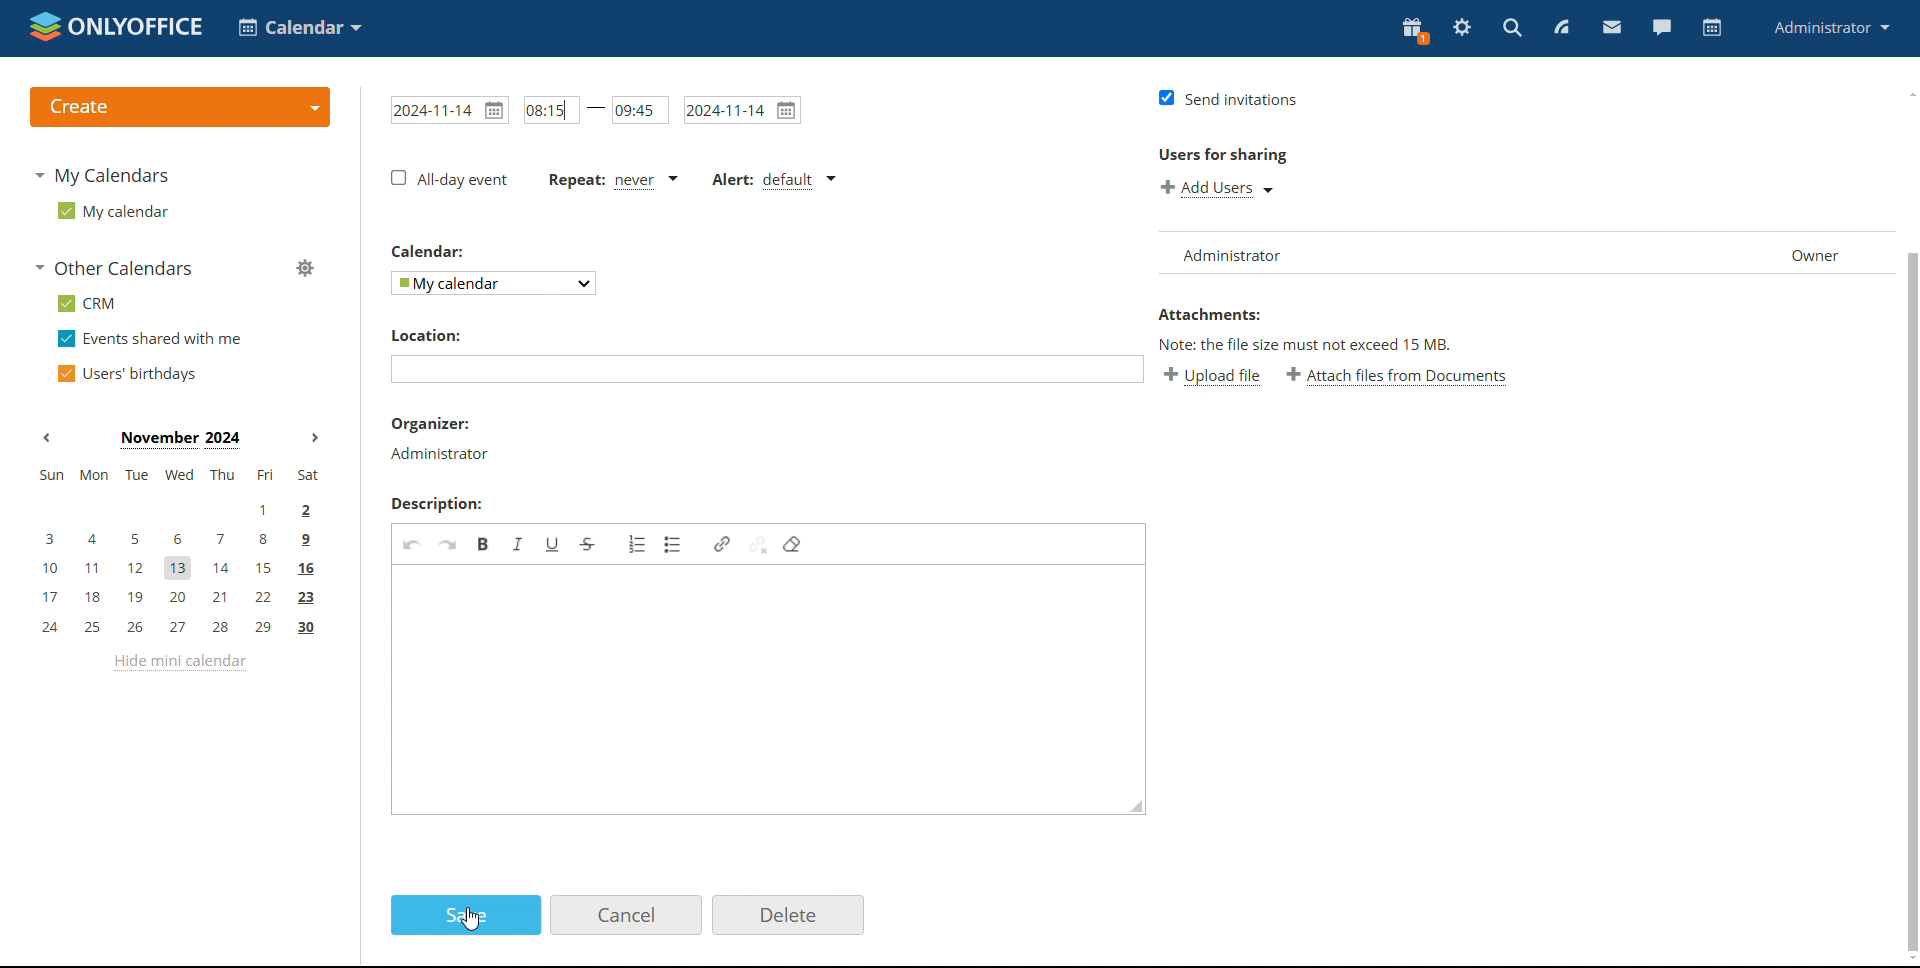 The image size is (1920, 968). Describe the element at coordinates (424, 335) in the screenshot. I see `location` at that location.